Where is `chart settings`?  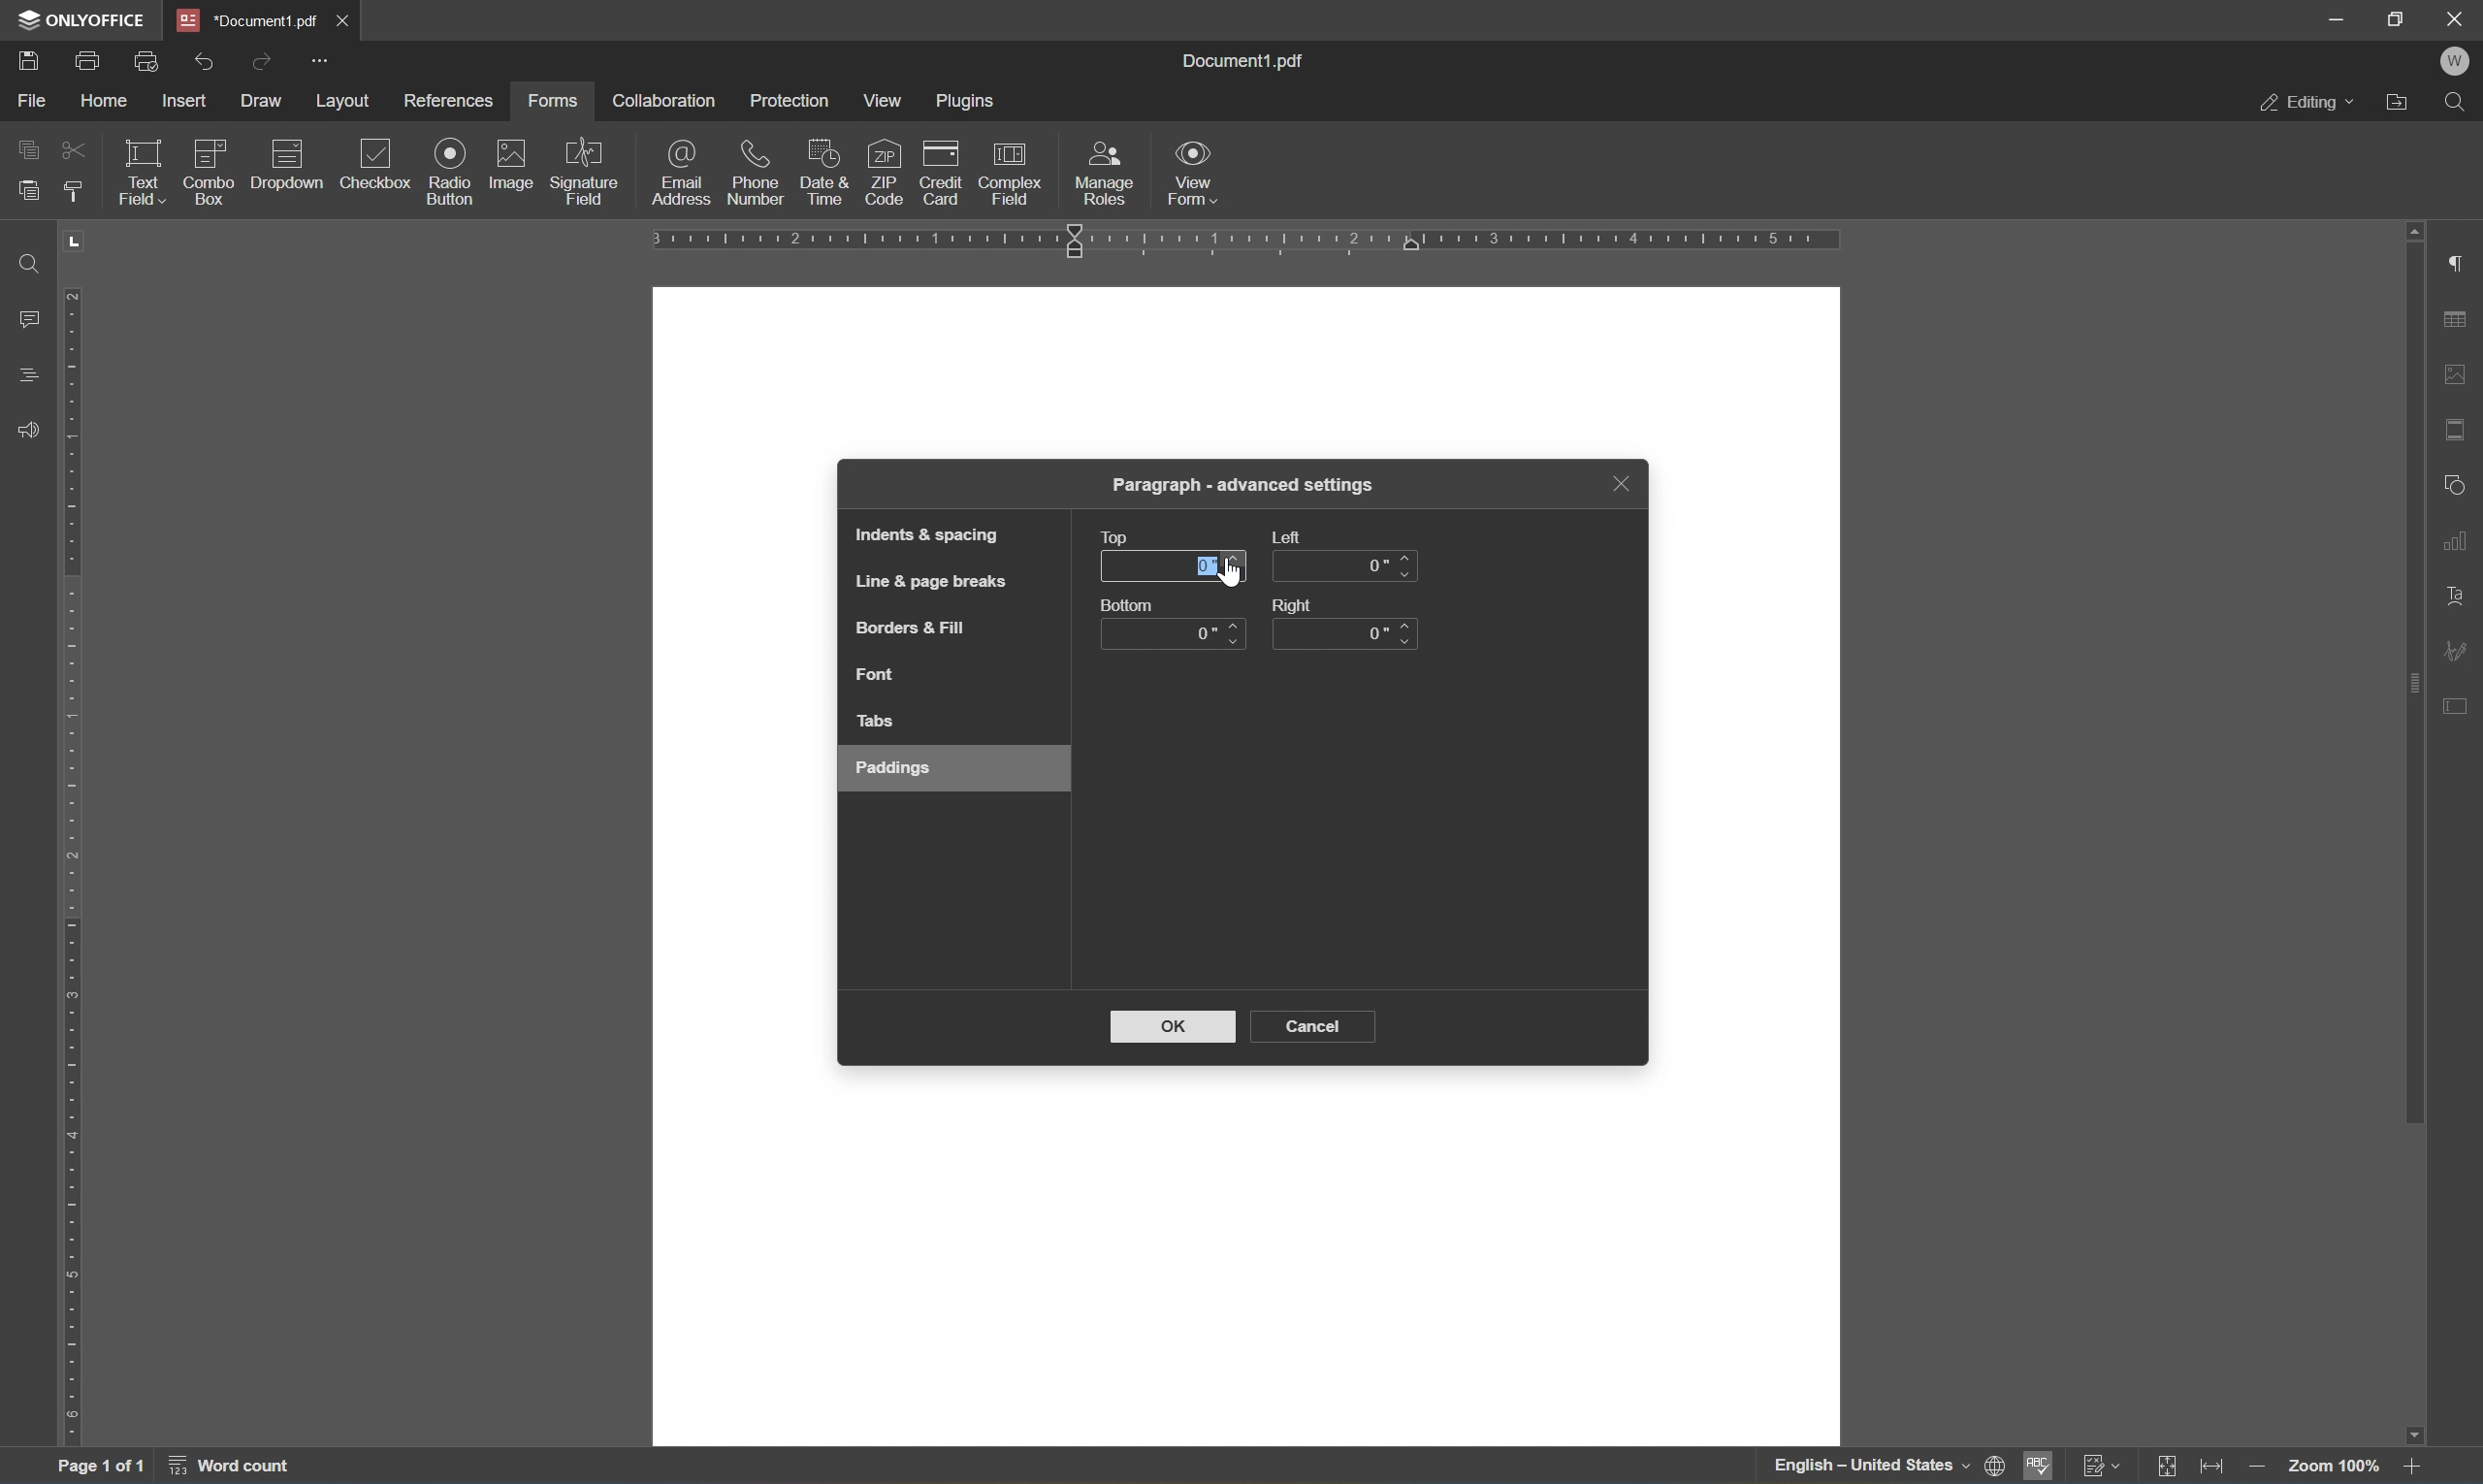
chart settings is located at coordinates (2460, 540).